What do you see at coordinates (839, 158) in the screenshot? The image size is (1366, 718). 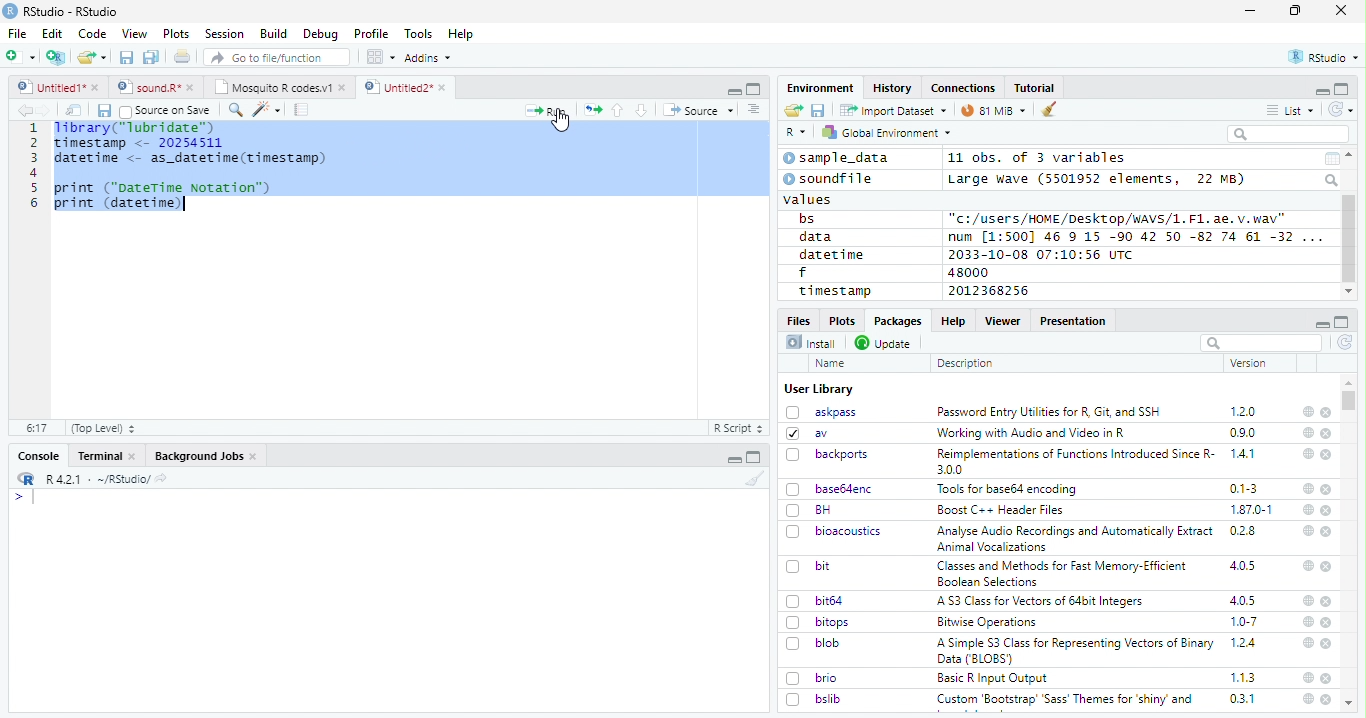 I see `sample_data` at bounding box center [839, 158].